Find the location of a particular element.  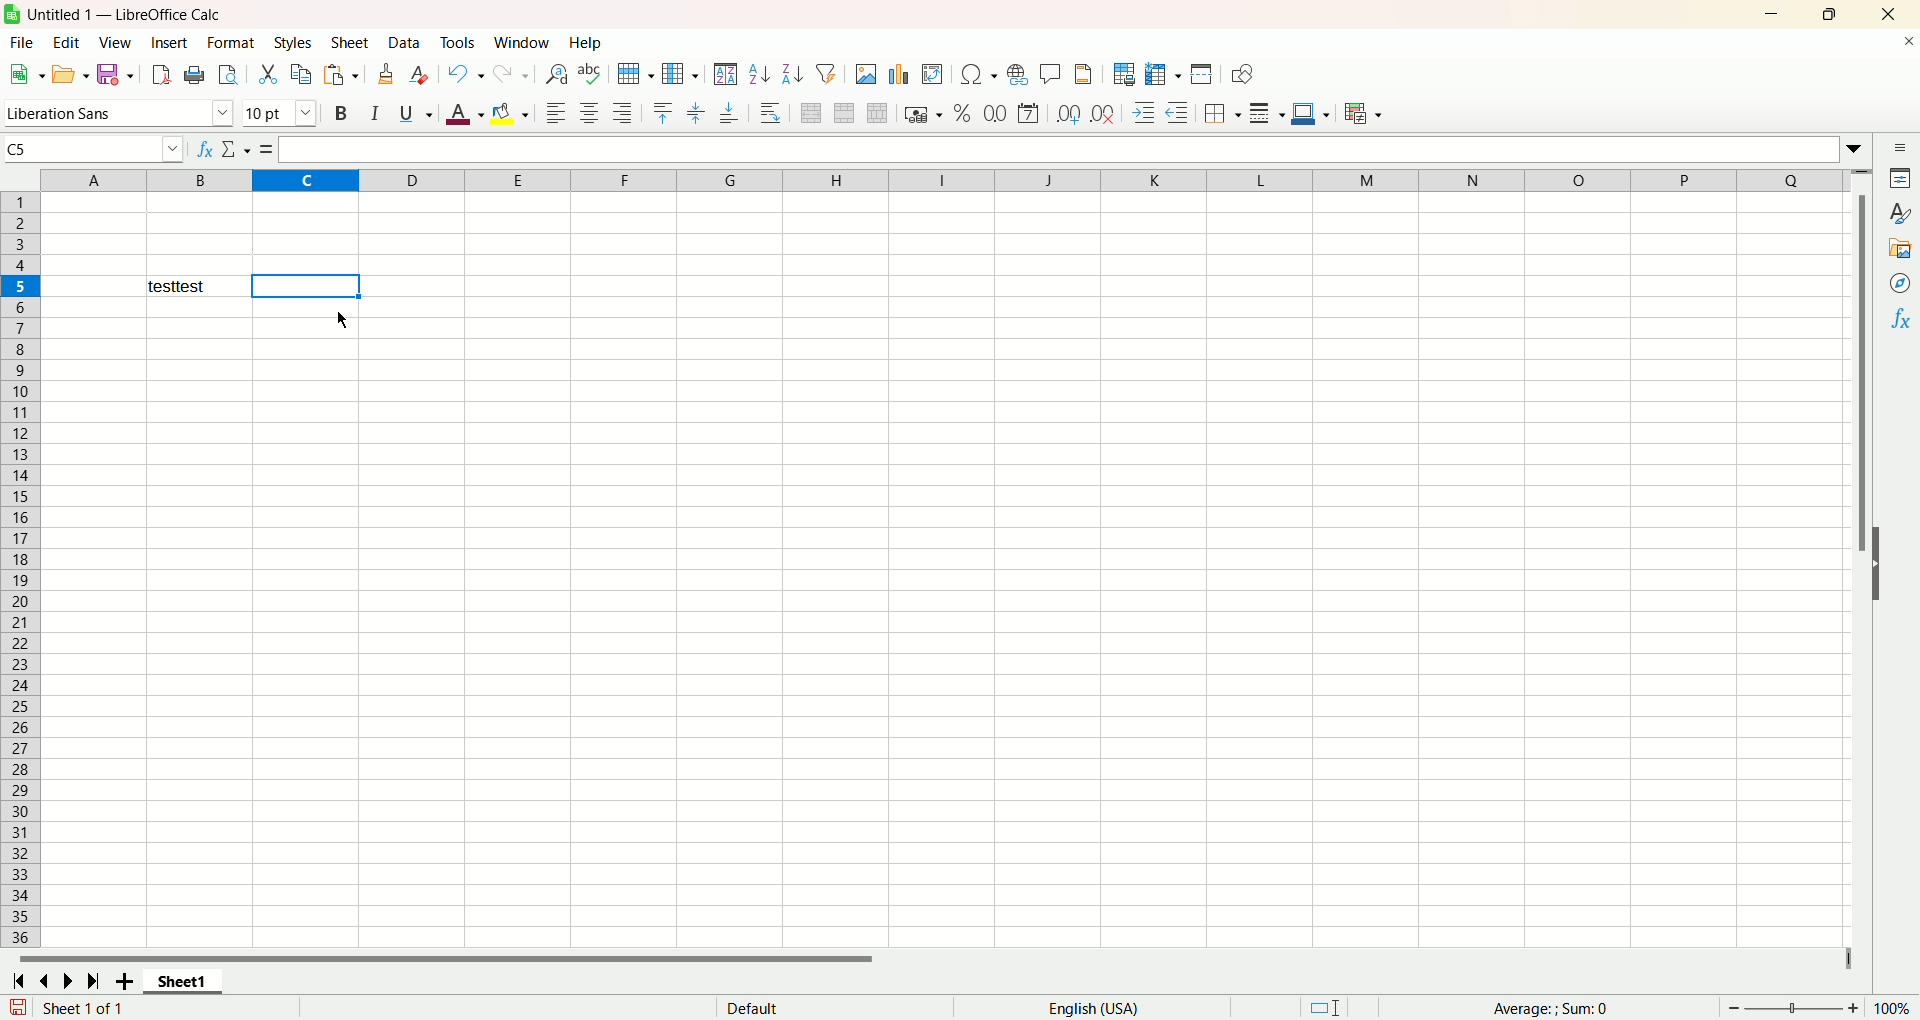

function wizard is located at coordinates (205, 146).